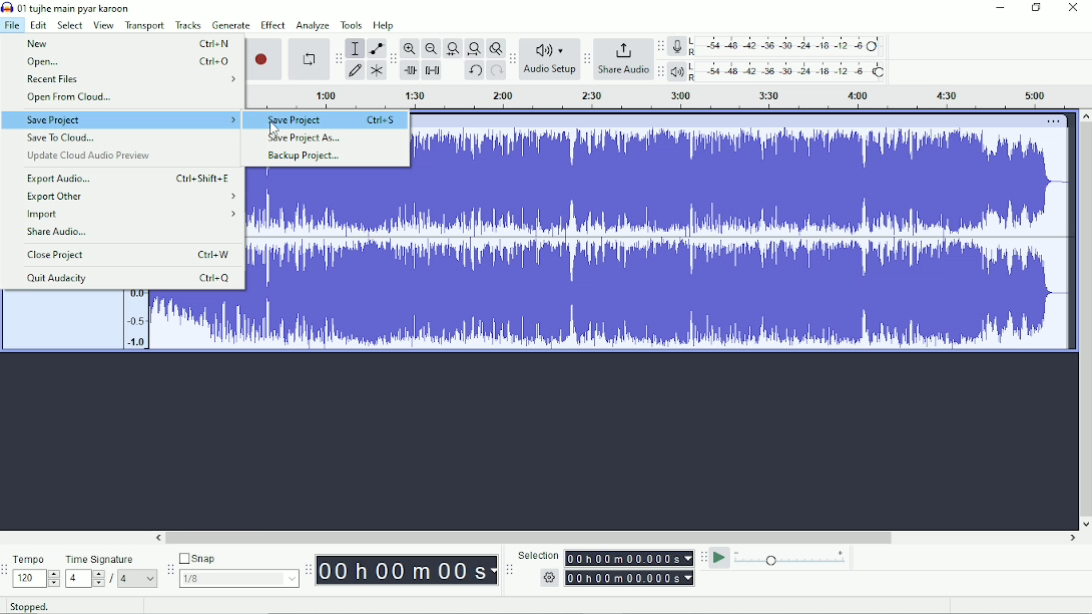 This screenshot has width=1092, height=614. What do you see at coordinates (615, 539) in the screenshot?
I see `Horizontal scrollbar` at bounding box center [615, 539].